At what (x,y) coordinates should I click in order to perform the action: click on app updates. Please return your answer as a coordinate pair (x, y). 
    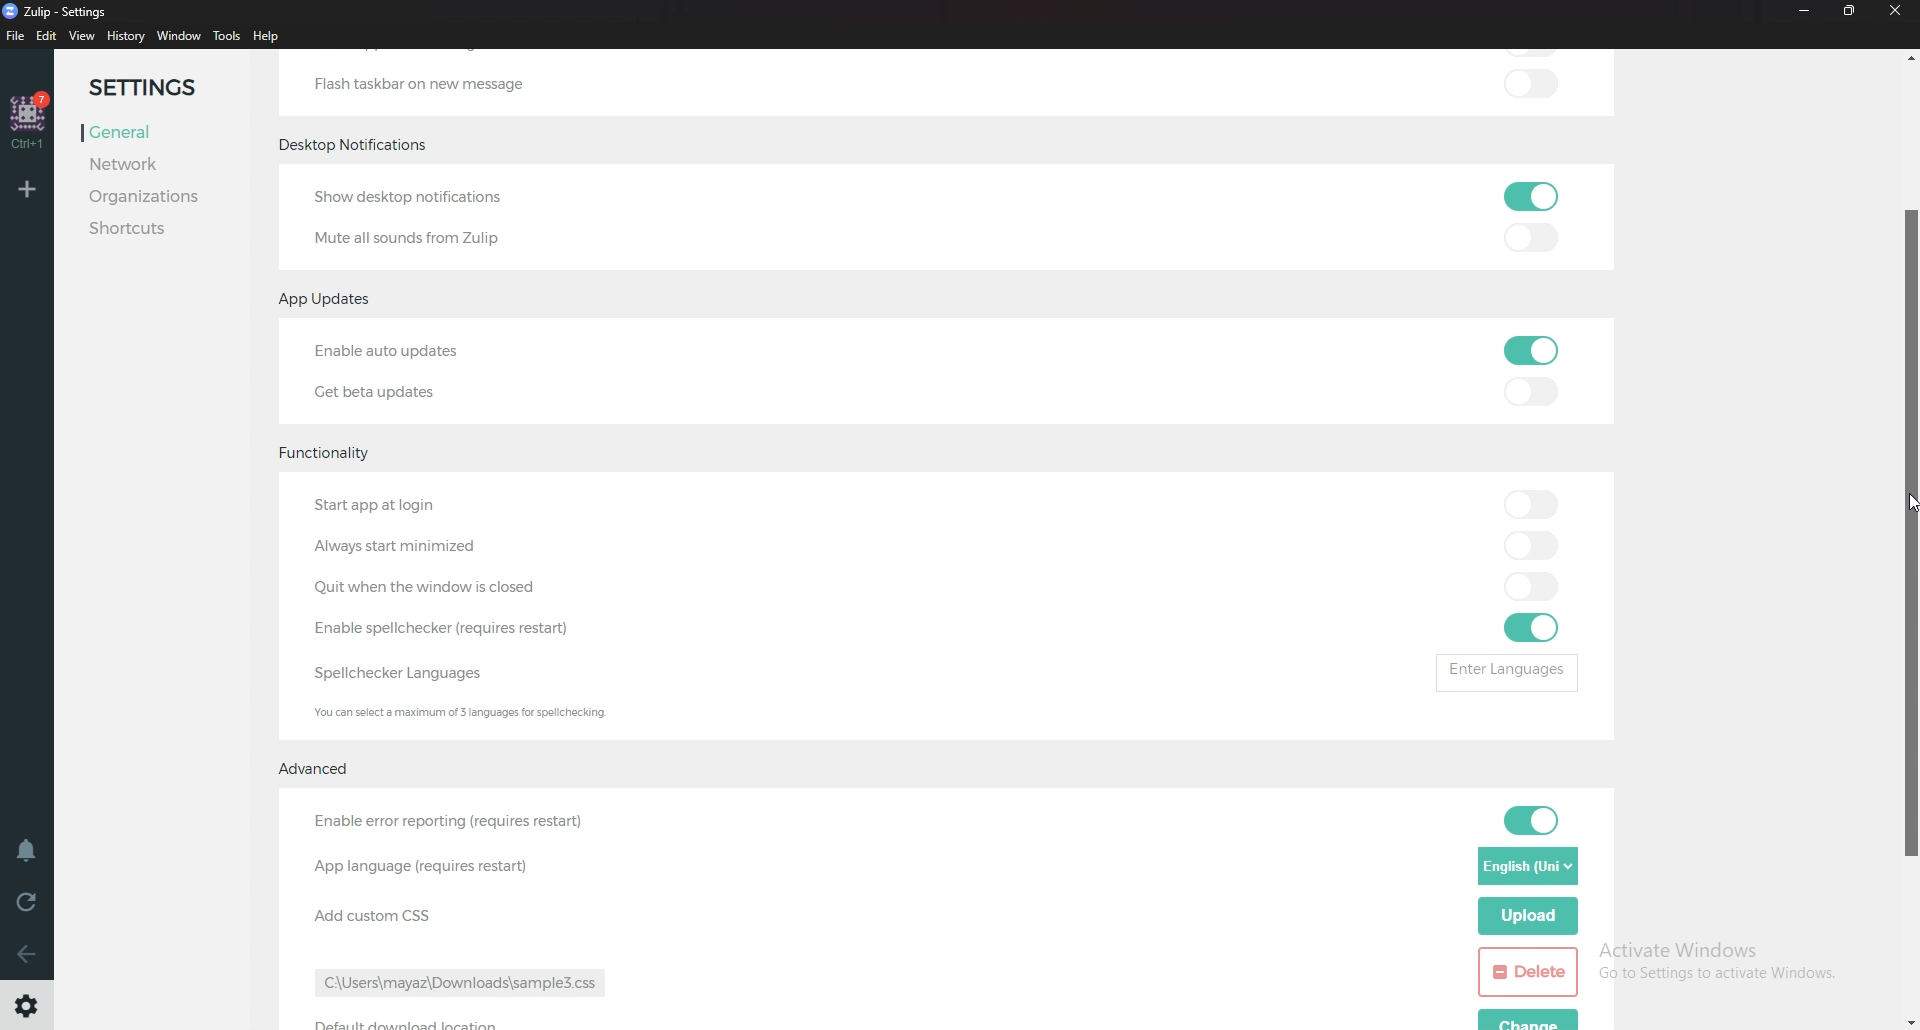
    Looking at the image, I should click on (327, 299).